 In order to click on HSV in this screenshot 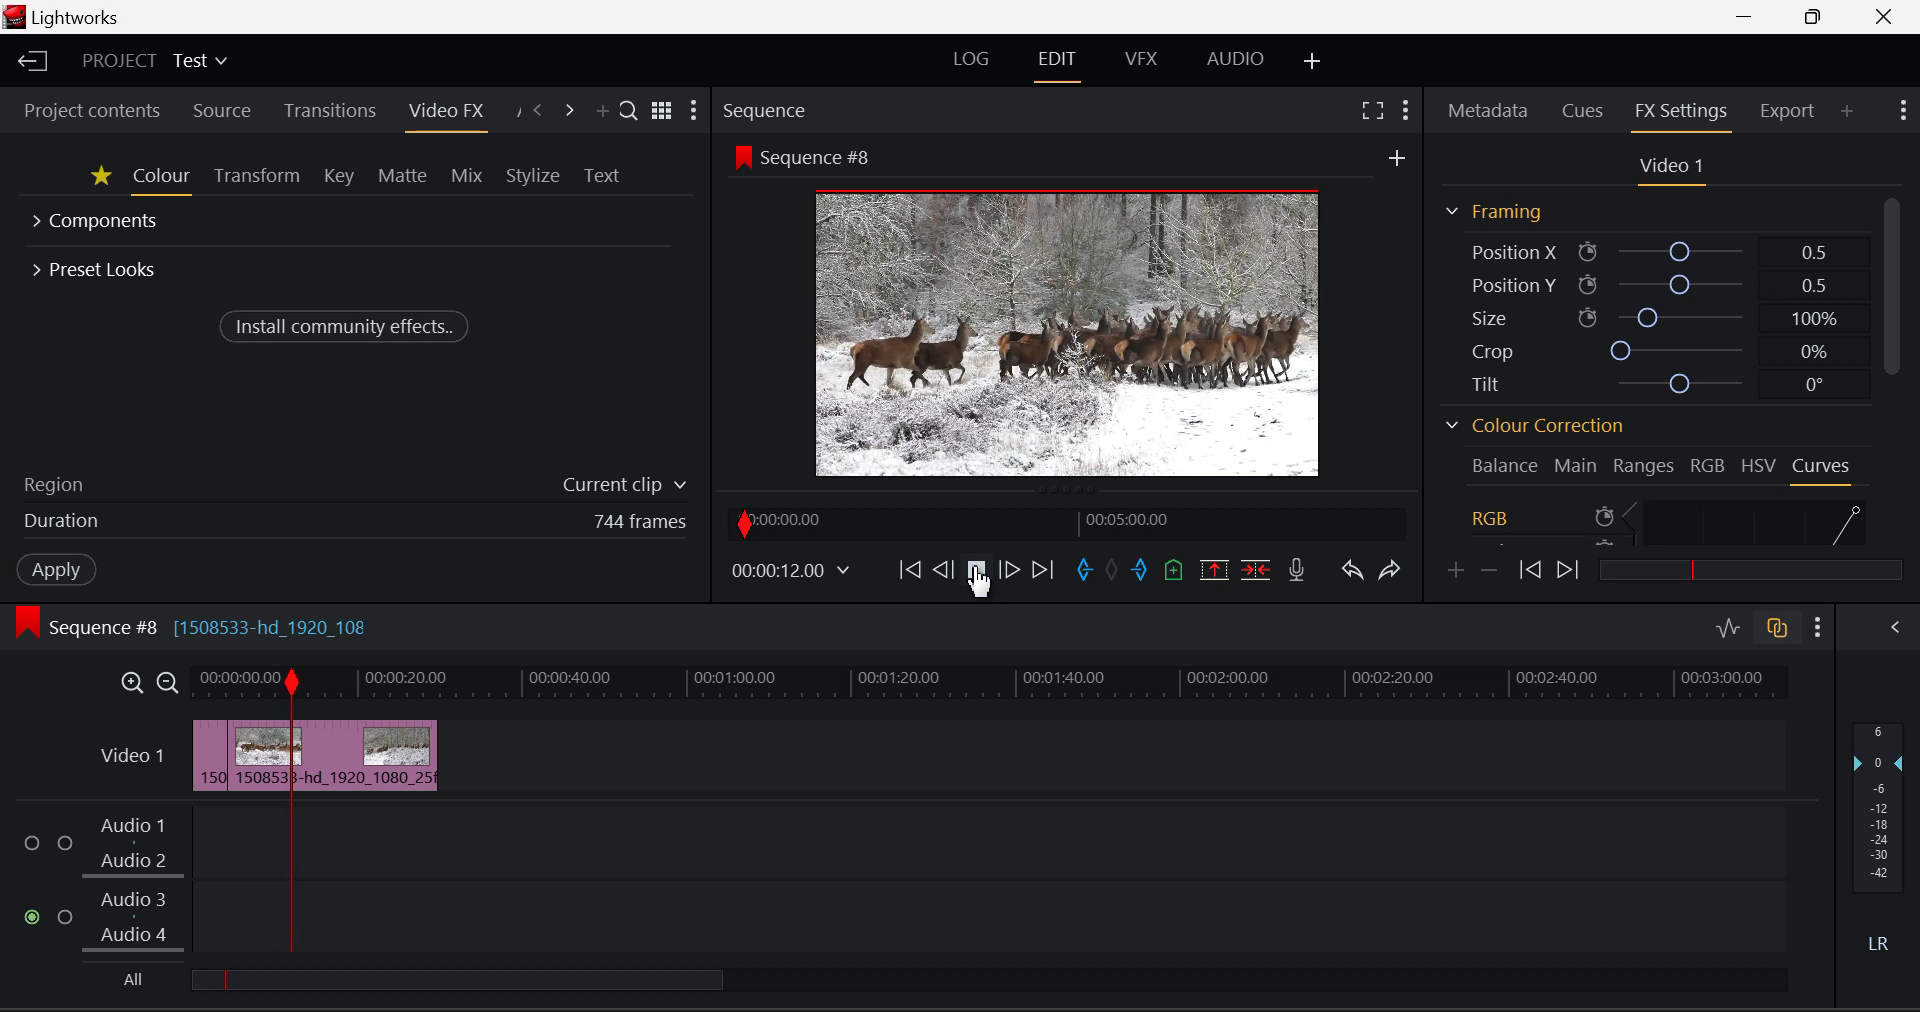, I will do `click(1761, 463)`.